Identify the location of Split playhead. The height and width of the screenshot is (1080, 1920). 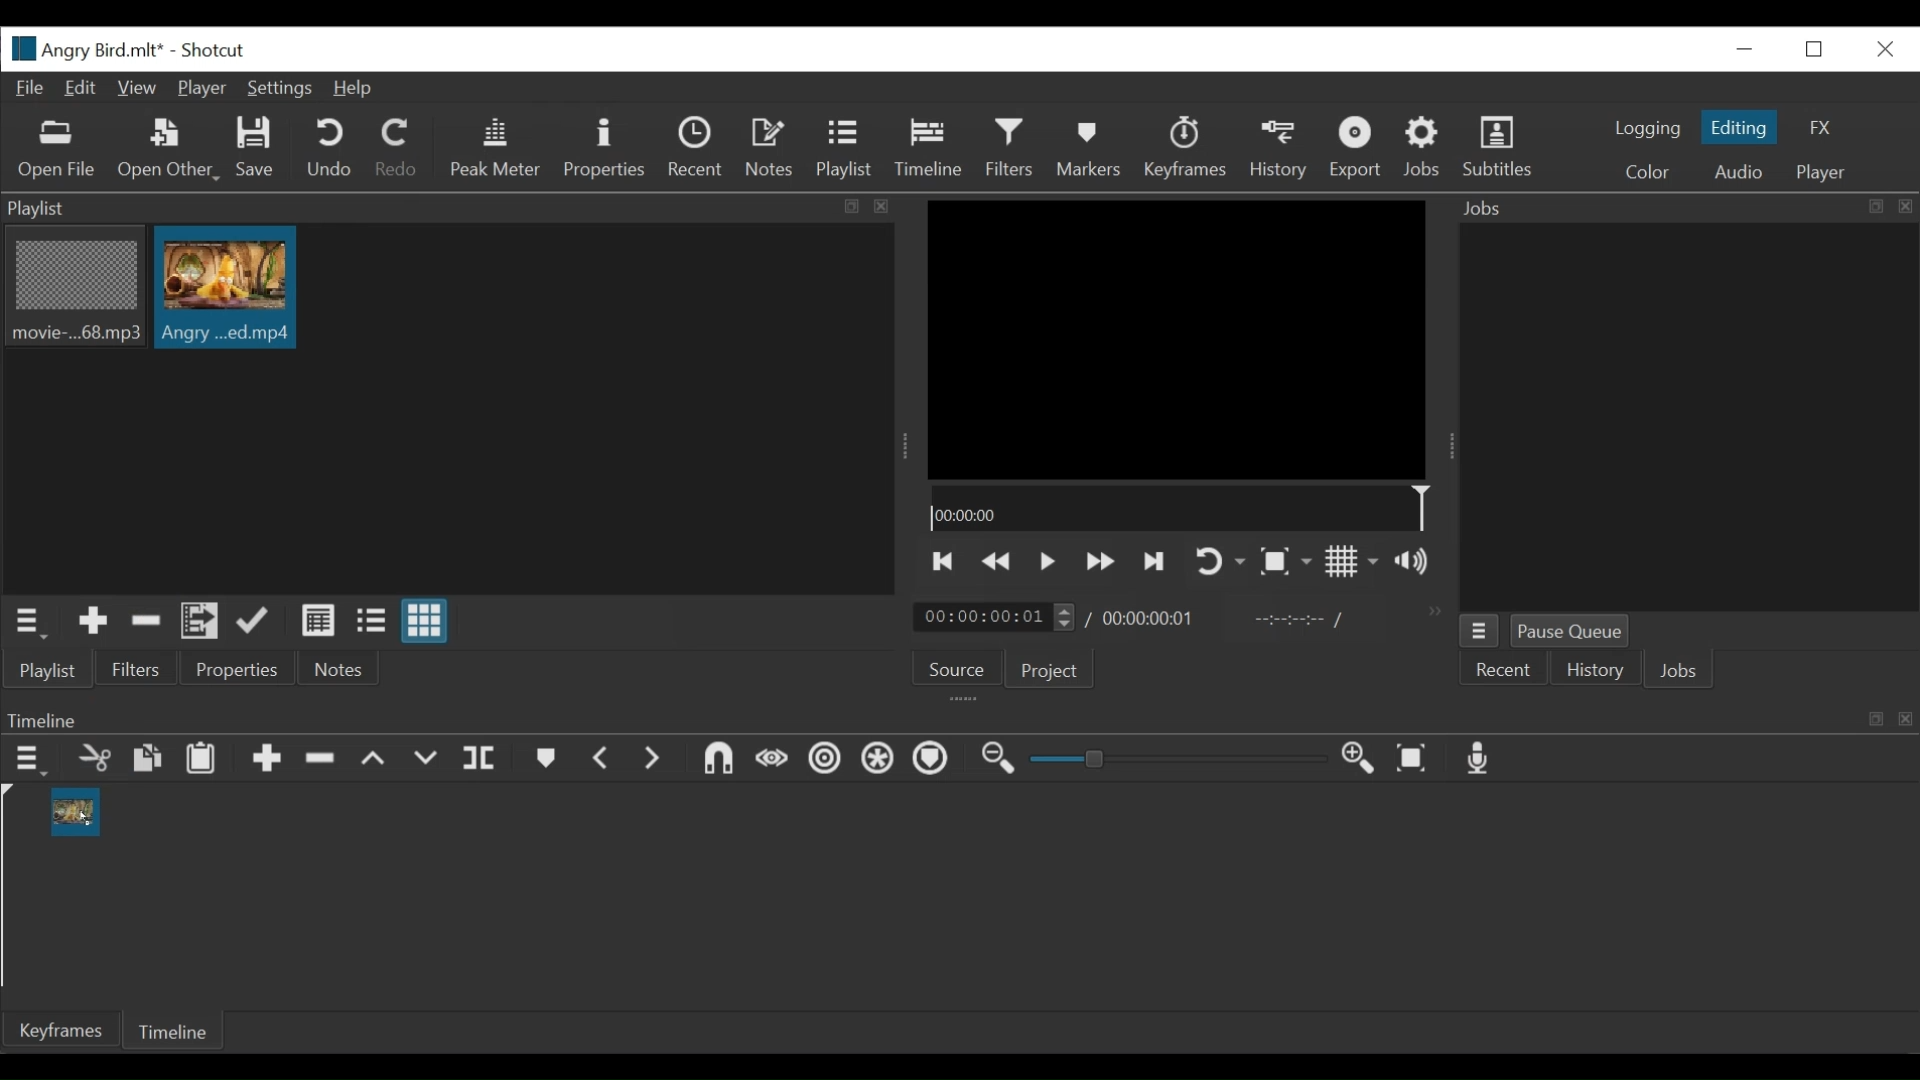
(479, 762).